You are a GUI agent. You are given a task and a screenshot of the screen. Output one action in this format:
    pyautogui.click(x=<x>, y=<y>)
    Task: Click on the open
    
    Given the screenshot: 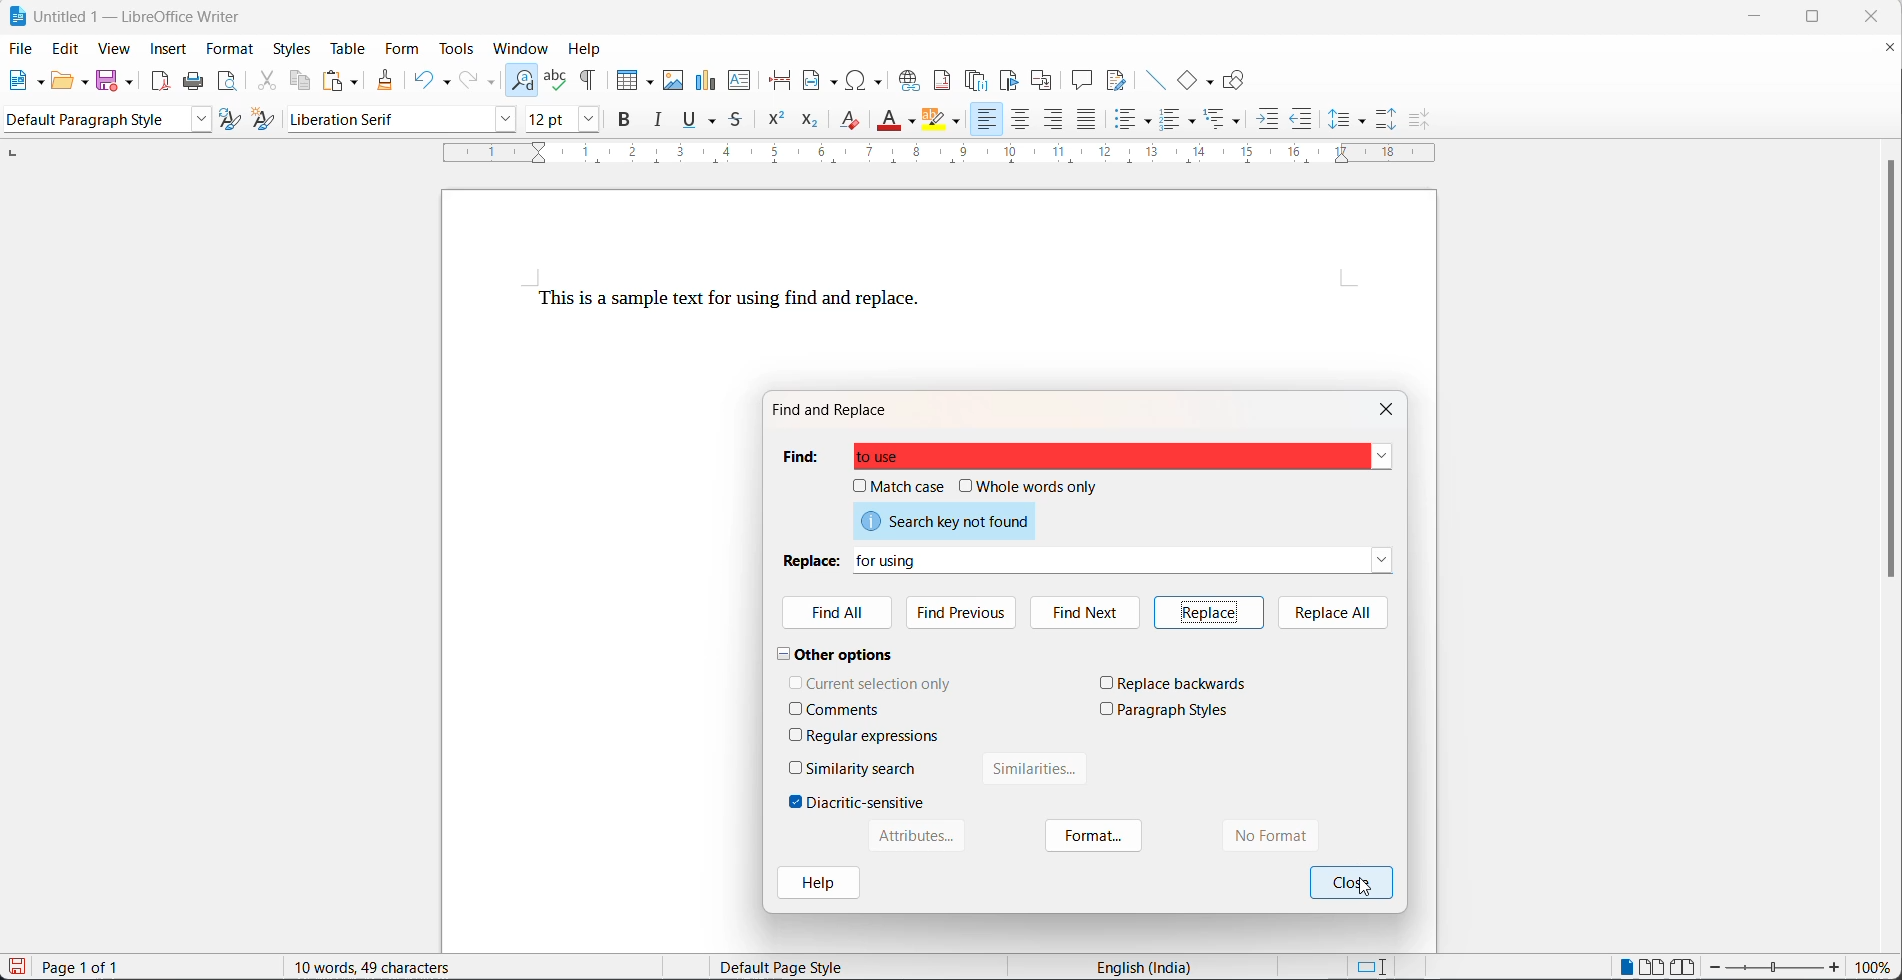 What is the action you would take?
    pyautogui.click(x=62, y=83)
    